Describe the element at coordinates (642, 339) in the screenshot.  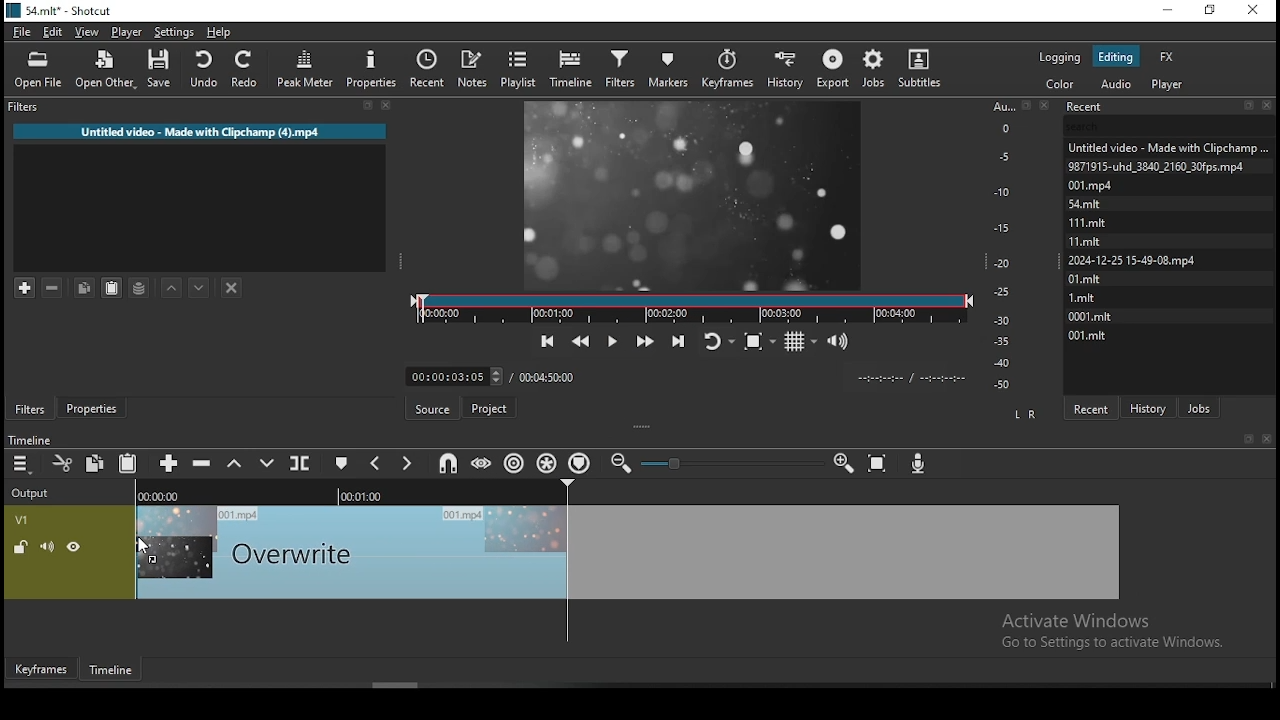
I see `play quickly forwards` at that location.